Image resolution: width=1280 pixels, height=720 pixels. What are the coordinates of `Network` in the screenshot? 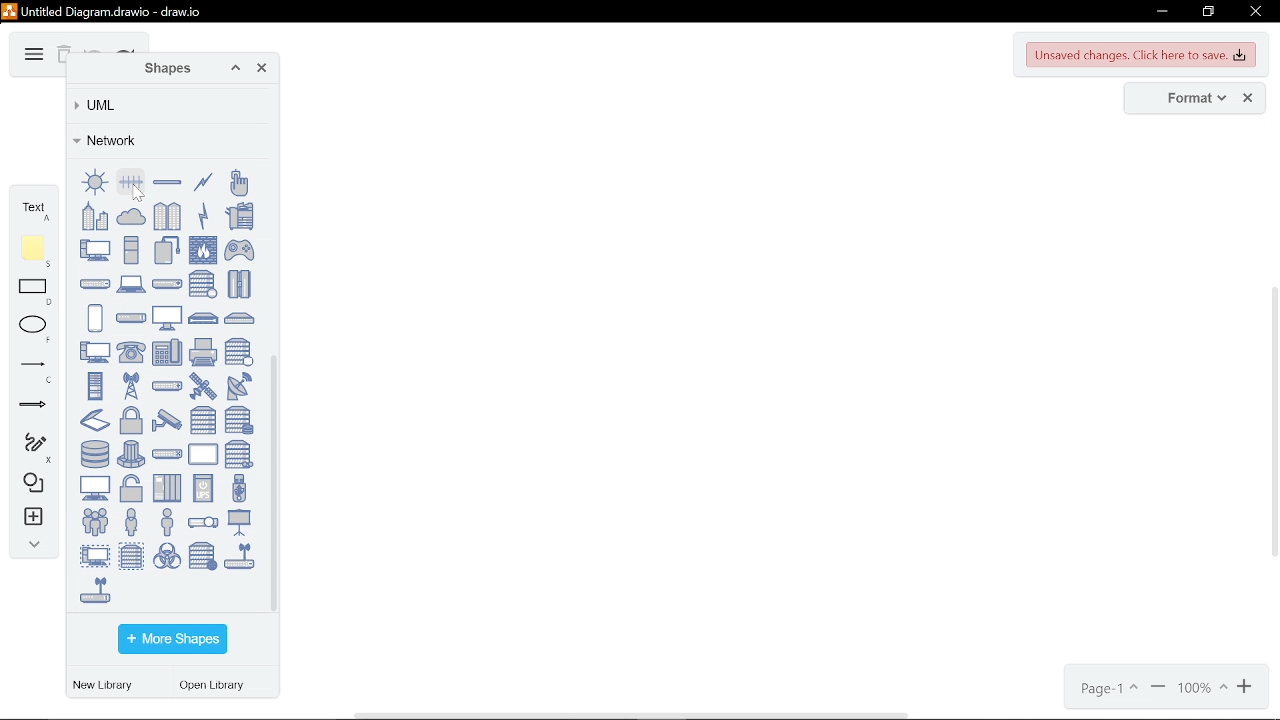 It's located at (165, 140).